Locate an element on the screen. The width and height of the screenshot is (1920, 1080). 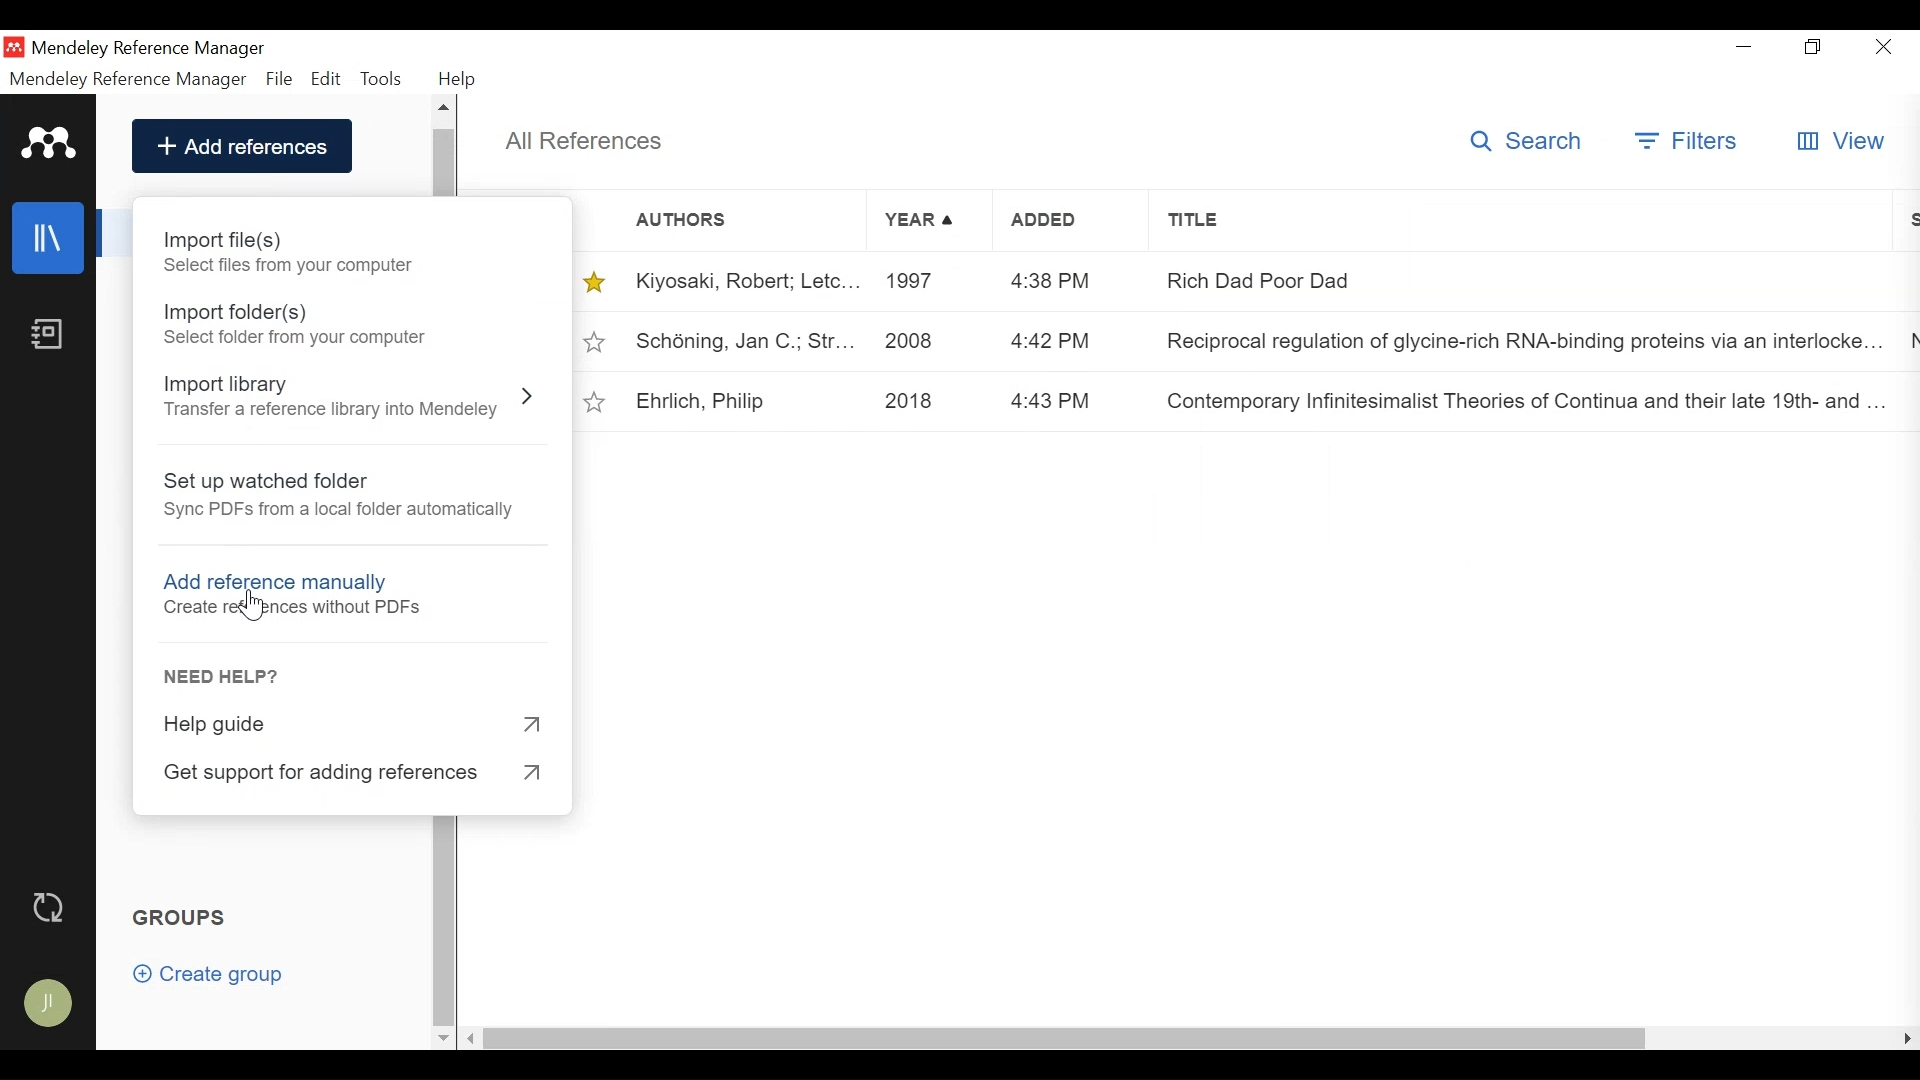
Sync PDF from local folder is located at coordinates (337, 509).